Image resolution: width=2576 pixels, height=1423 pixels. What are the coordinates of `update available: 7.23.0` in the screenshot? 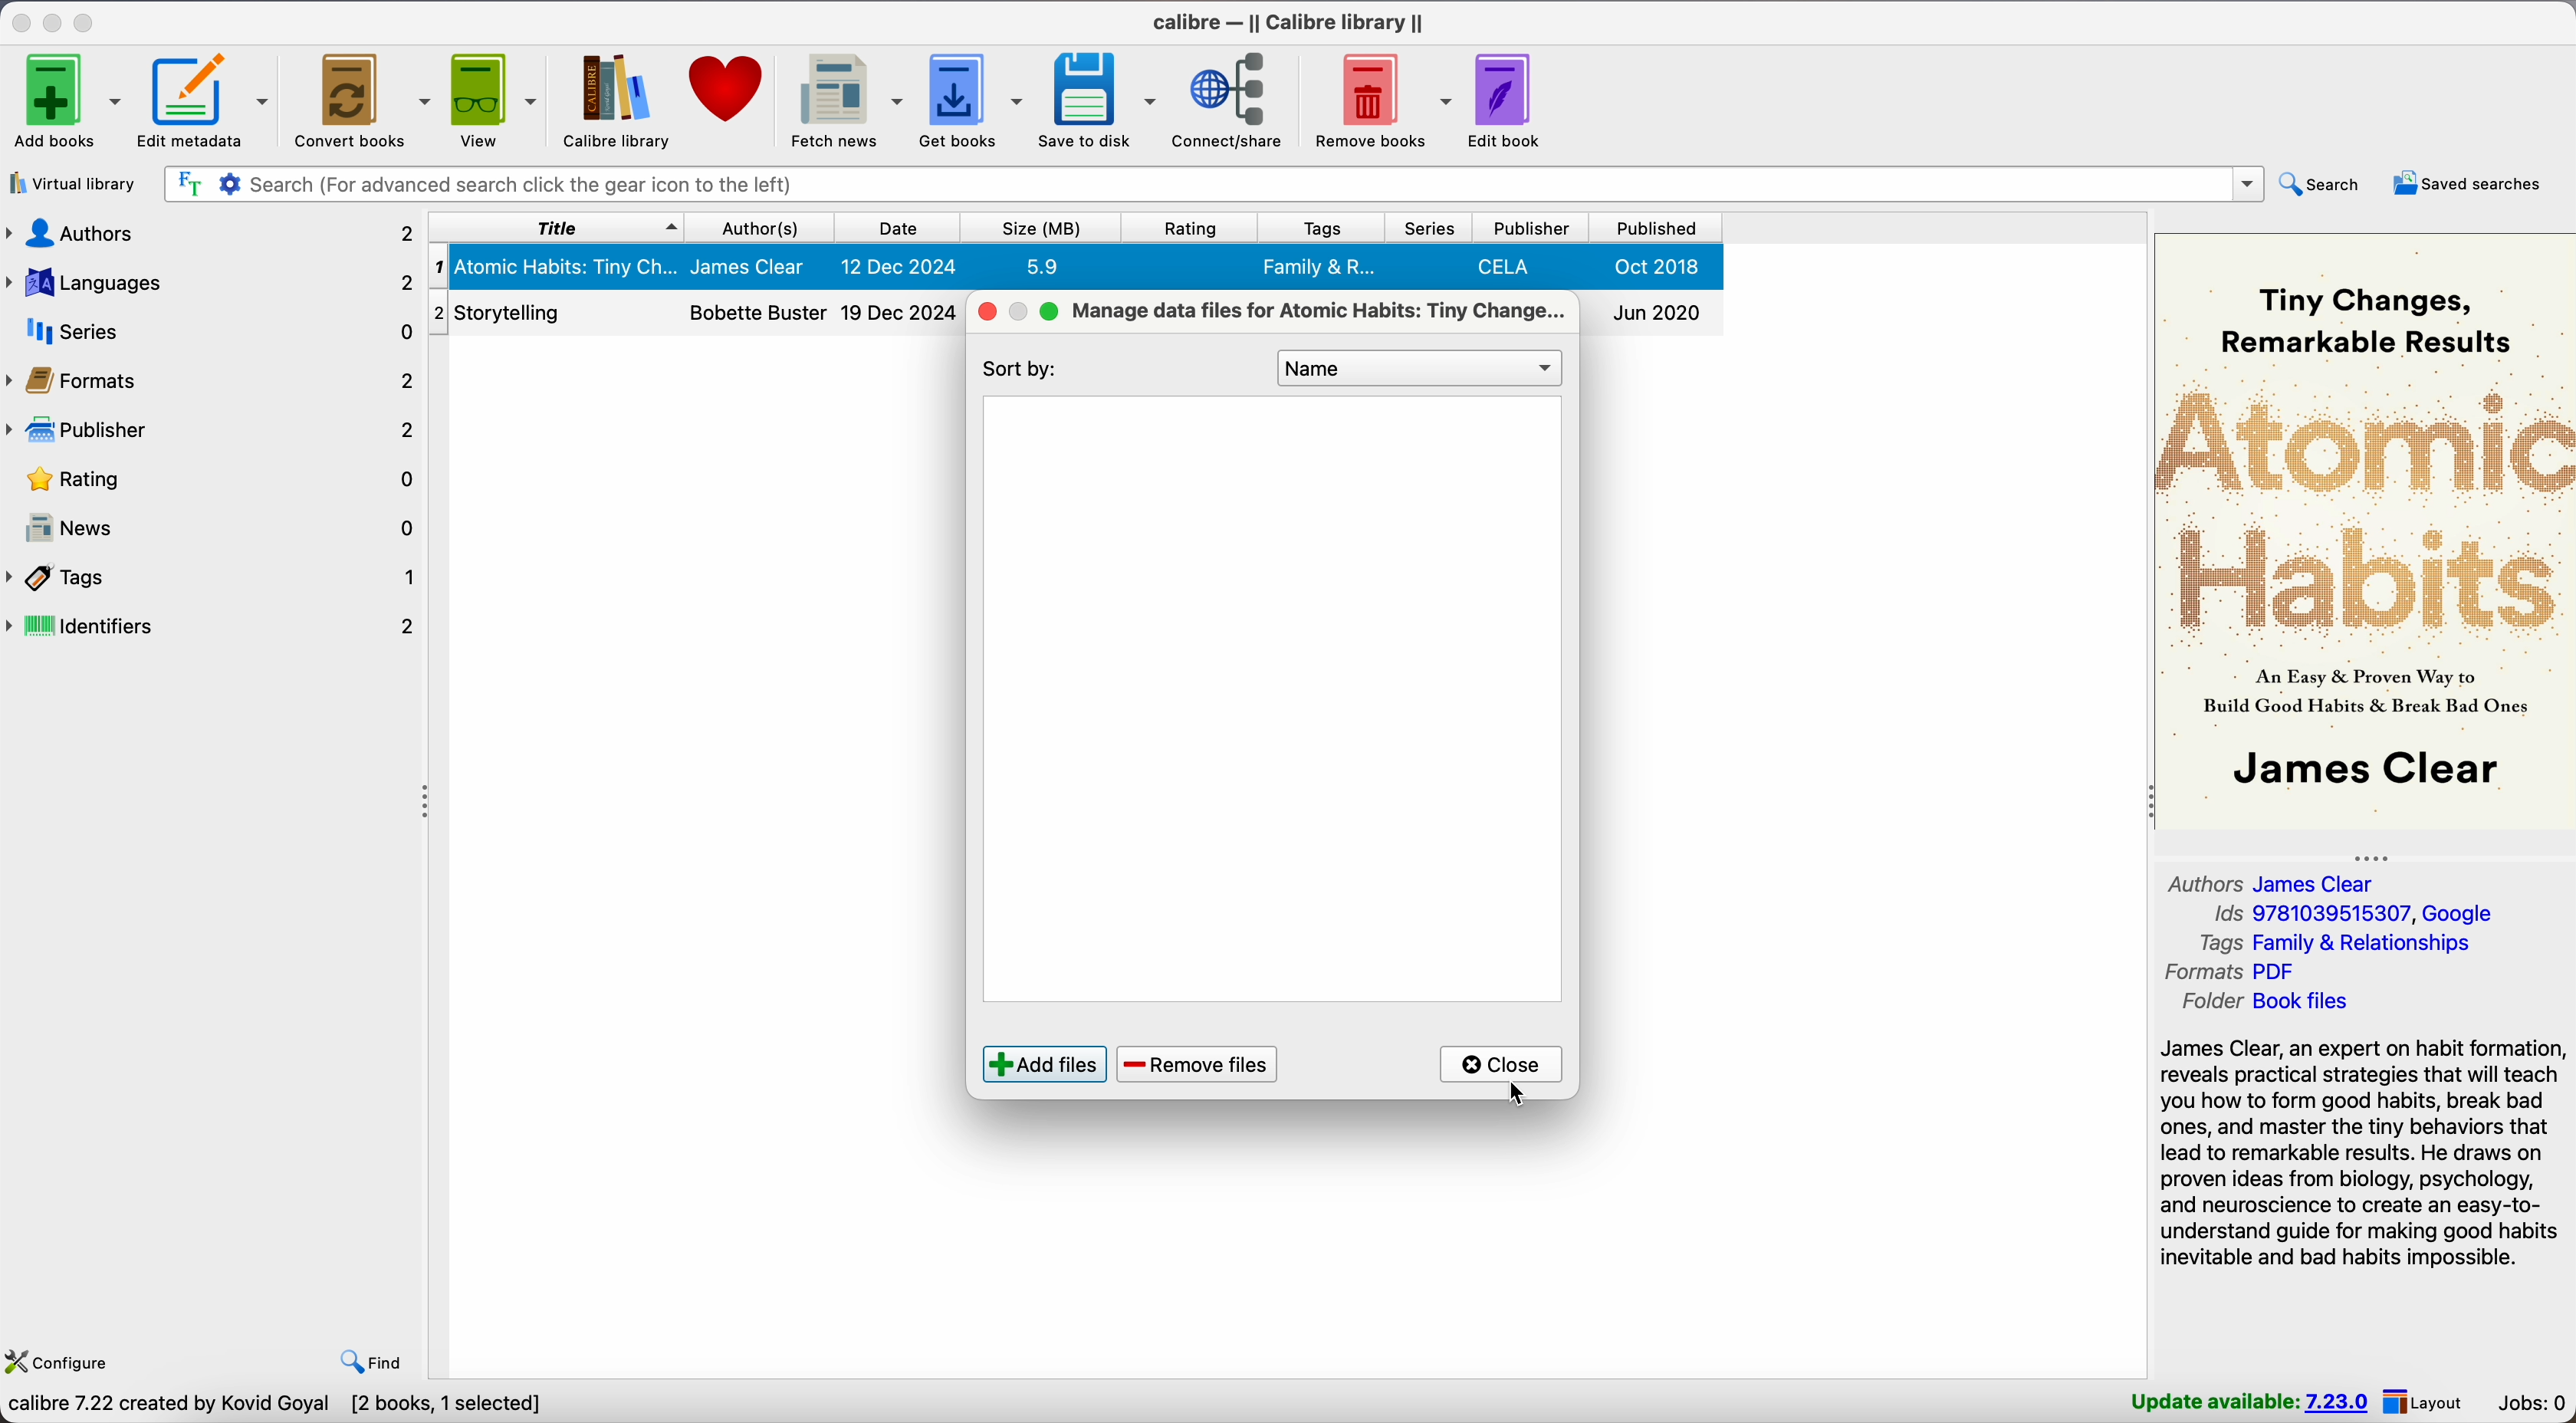 It's located at (2249, 1402).